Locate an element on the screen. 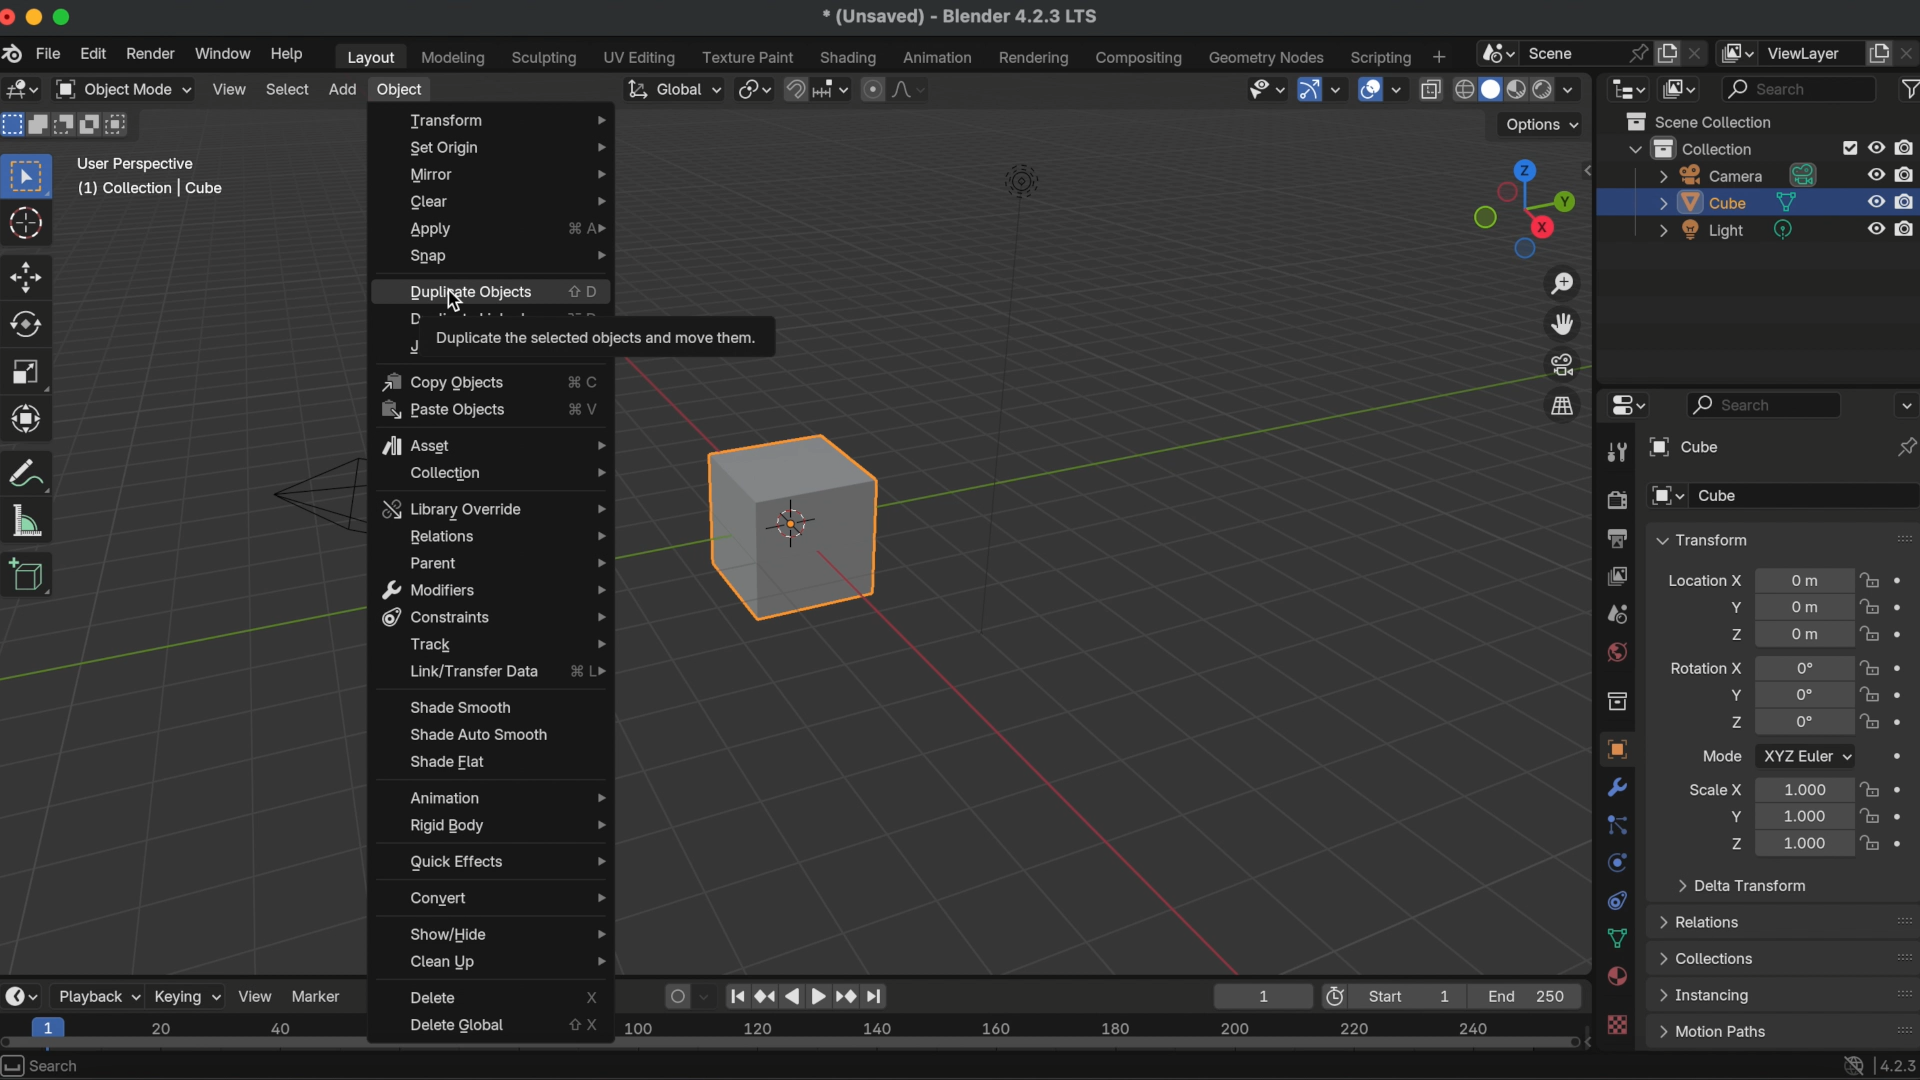 The height and width of the screenshot is (1080, 1920). close is located at coordinates (12, 18).